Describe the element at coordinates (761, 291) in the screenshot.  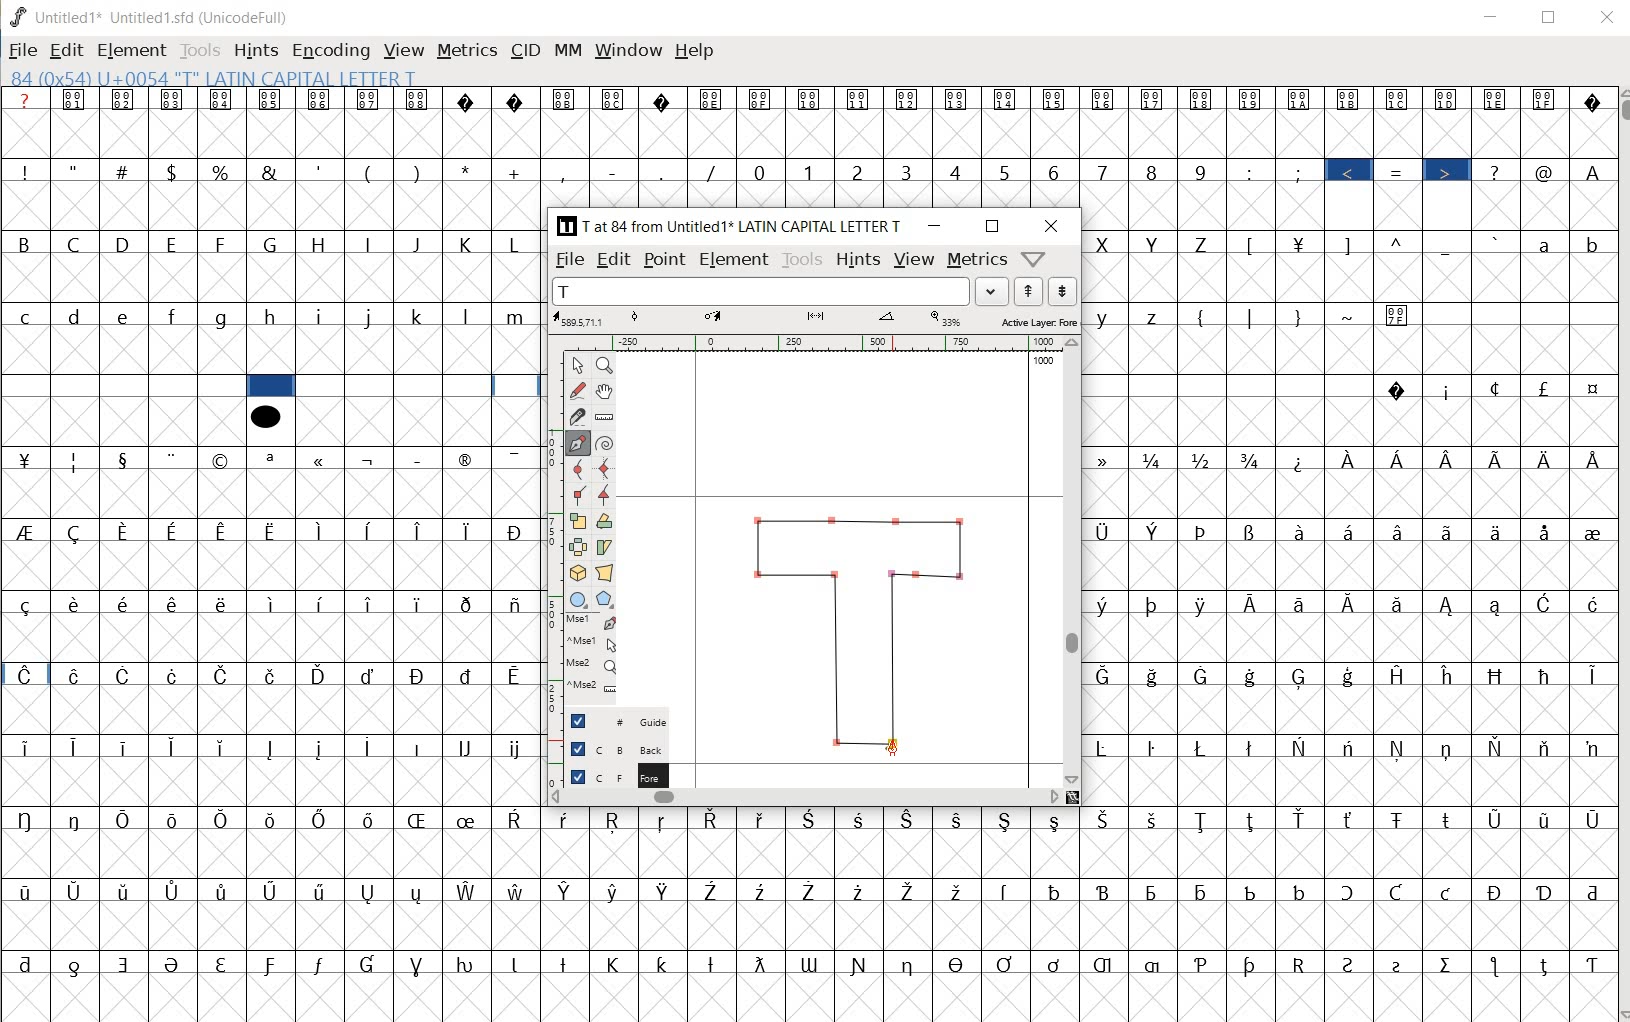
I see `T` at that location.